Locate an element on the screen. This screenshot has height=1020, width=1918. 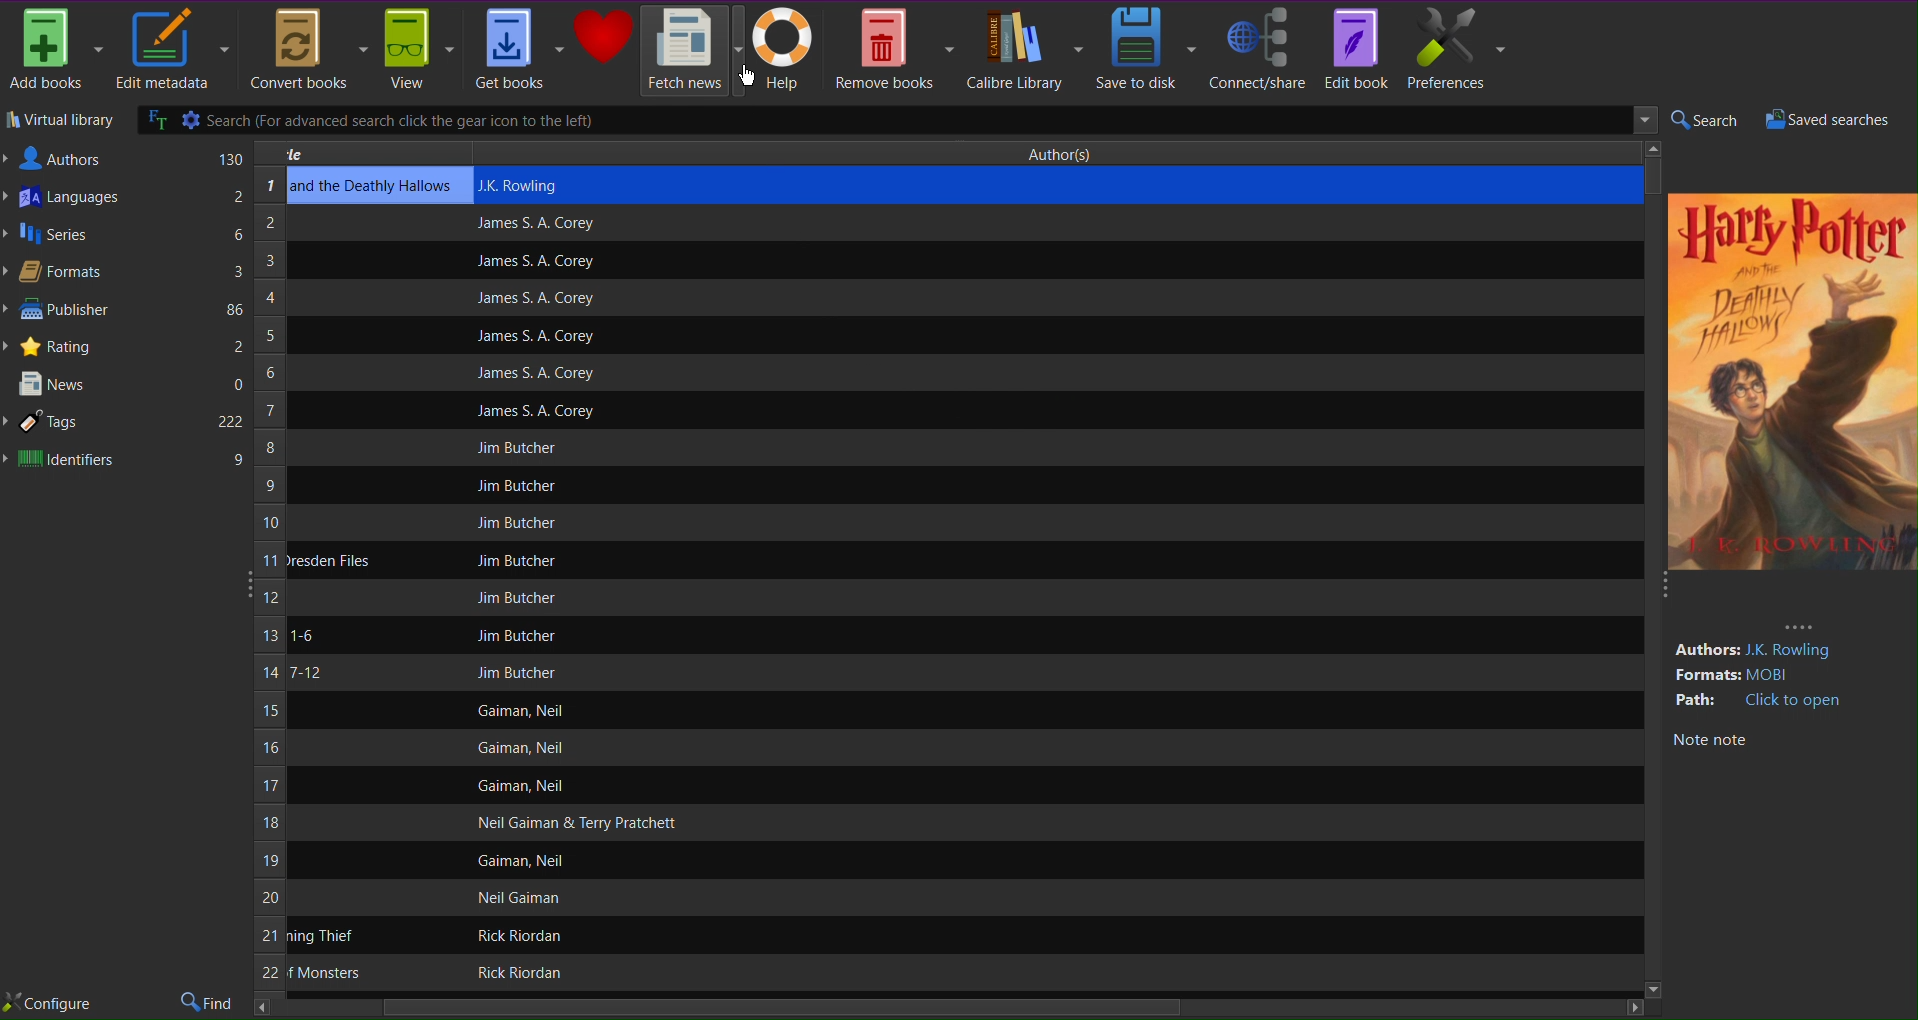
View is located at coordinates (419, 51).